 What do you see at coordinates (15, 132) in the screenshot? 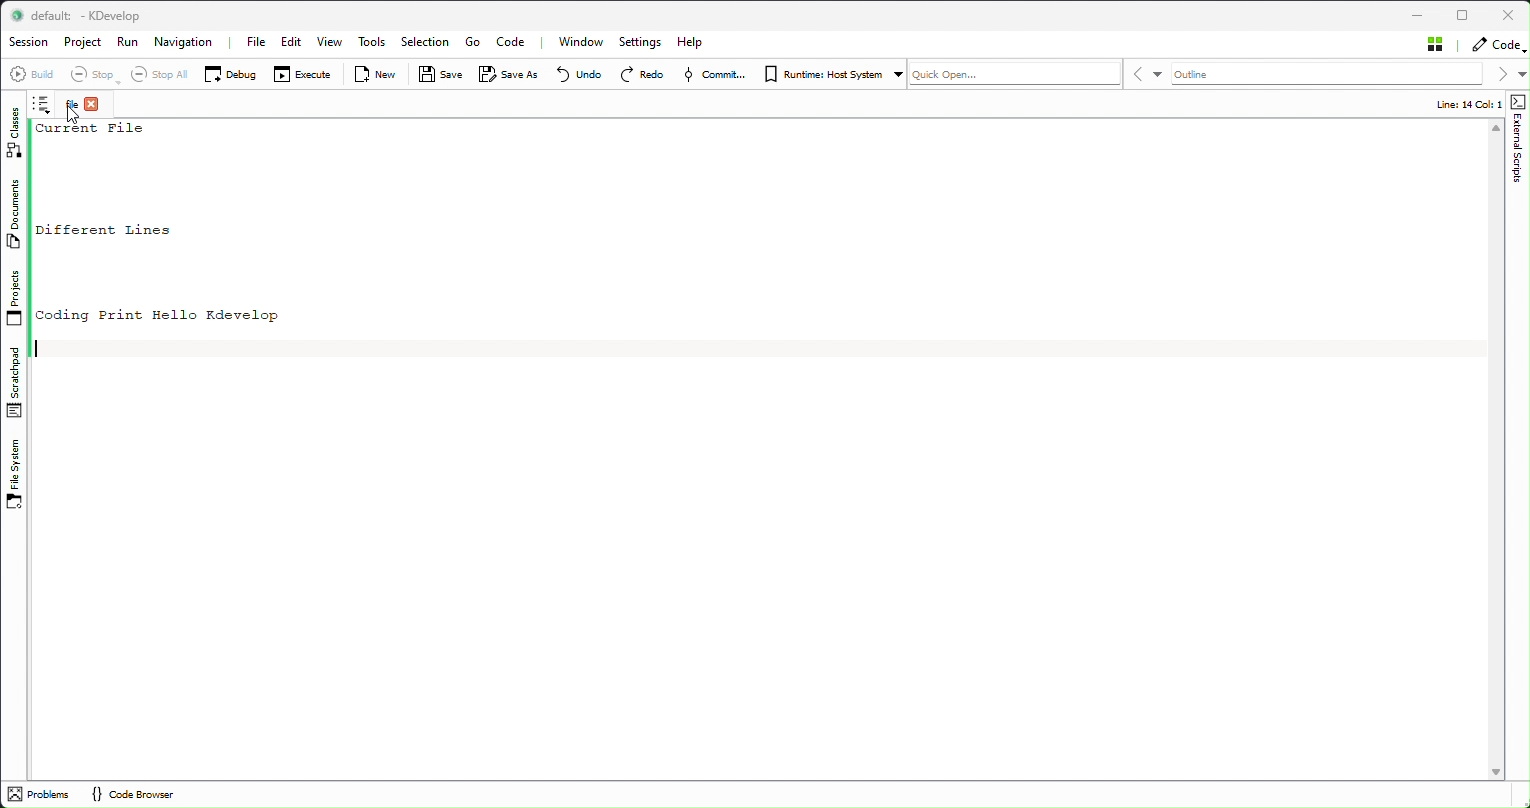
I see `Classes` at bounding box center [15, 132].